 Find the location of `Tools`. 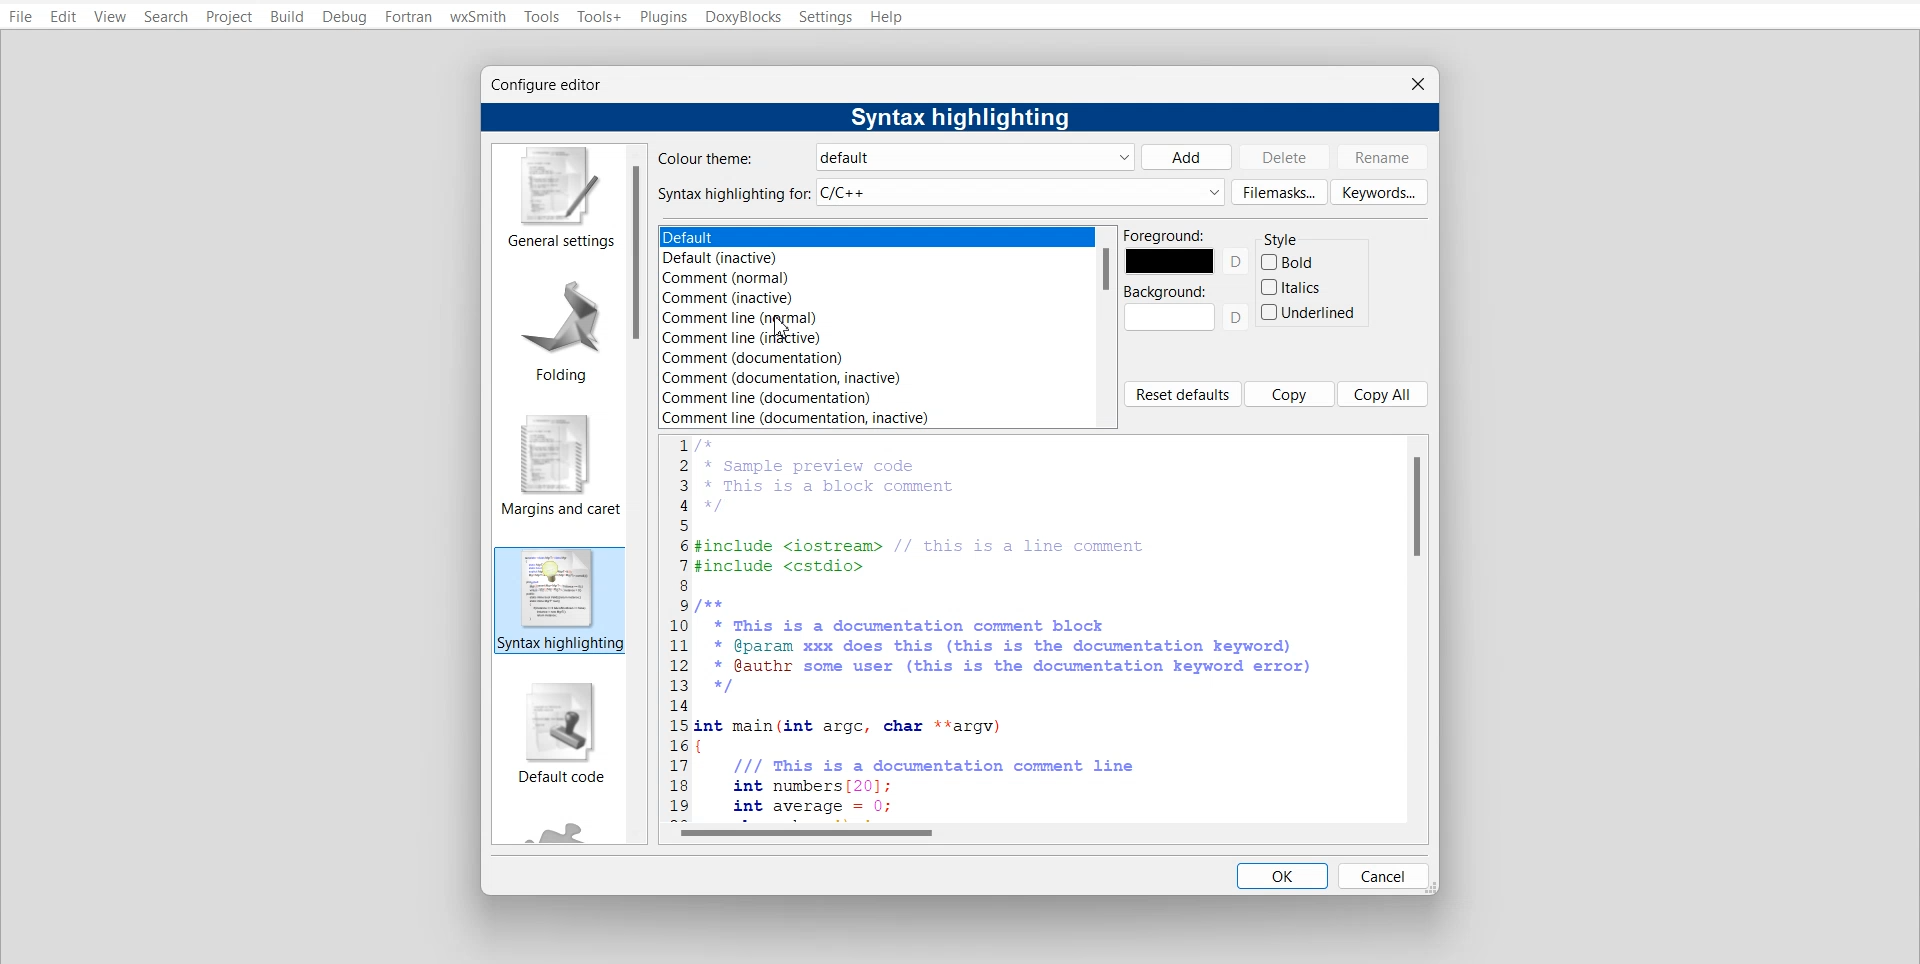

Tools is located at coordinates (542, 16).